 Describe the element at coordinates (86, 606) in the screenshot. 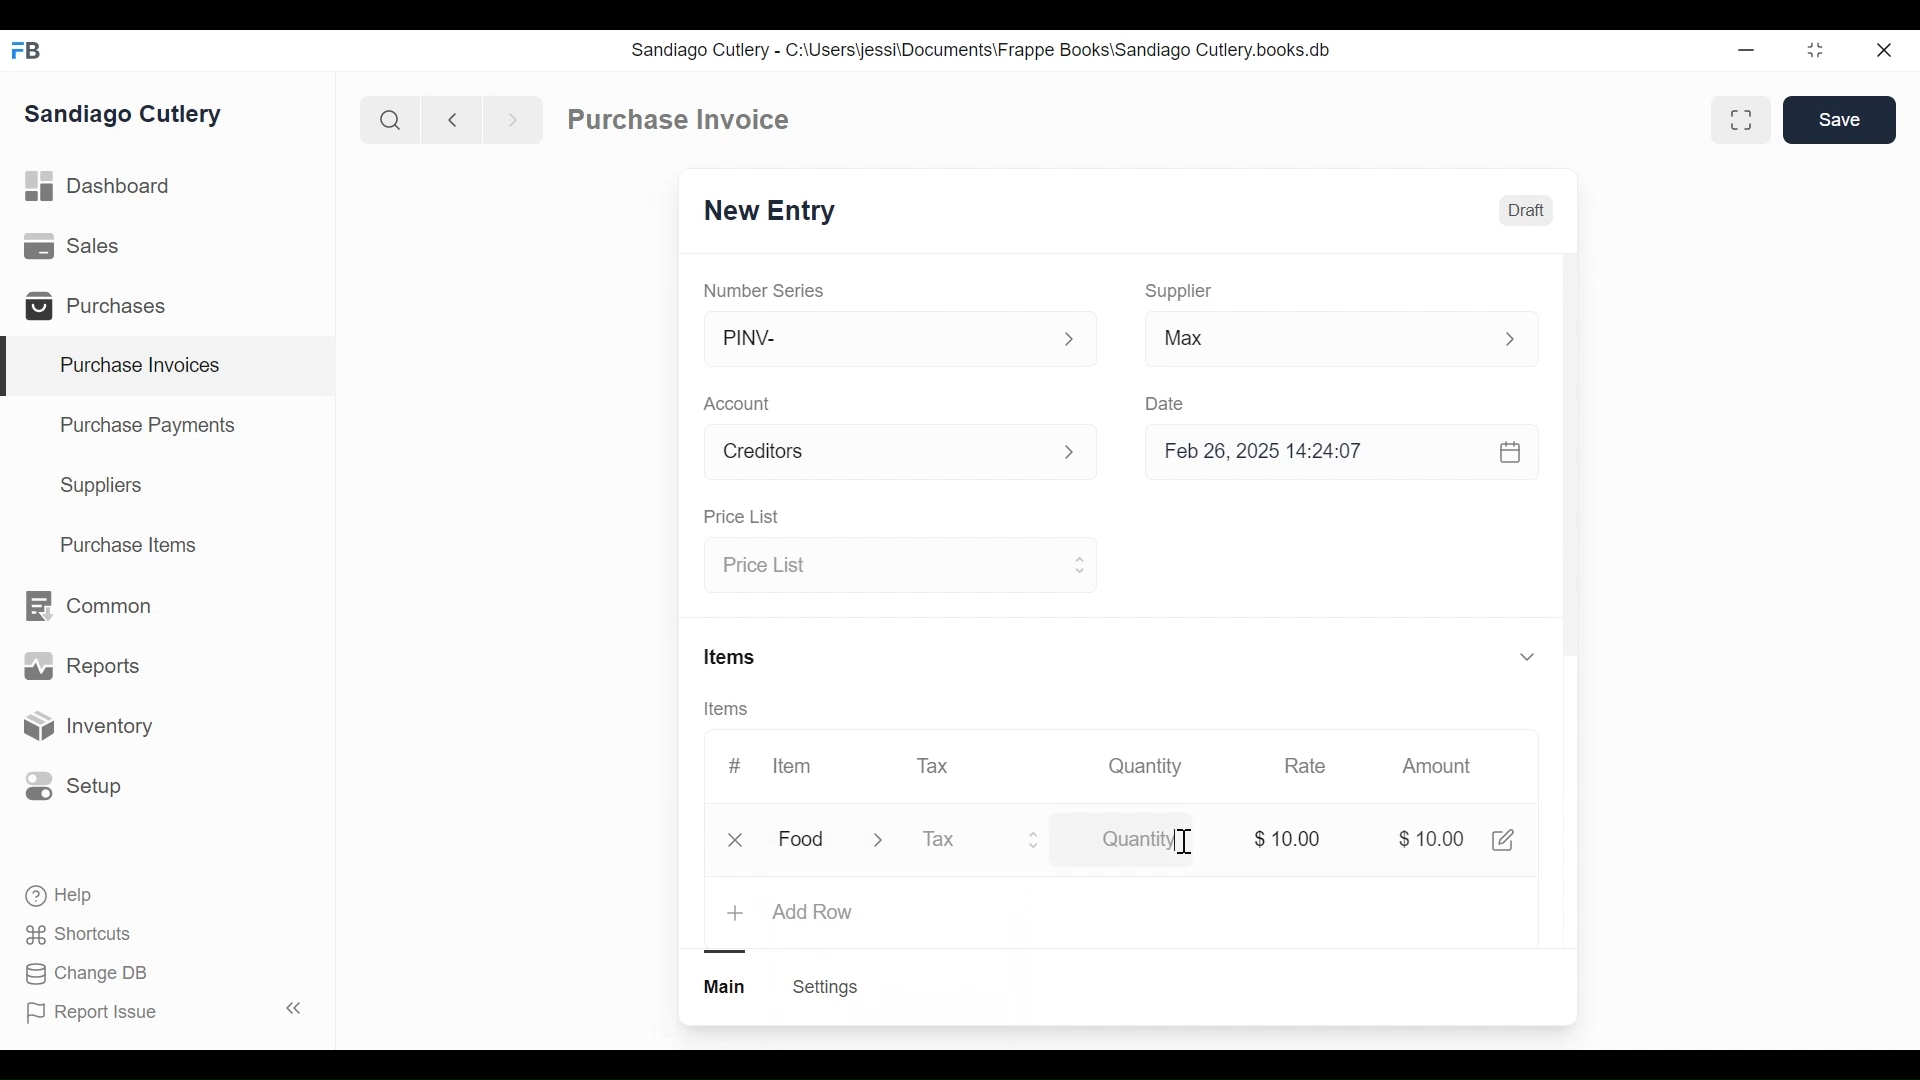

I see `Common` at that location.